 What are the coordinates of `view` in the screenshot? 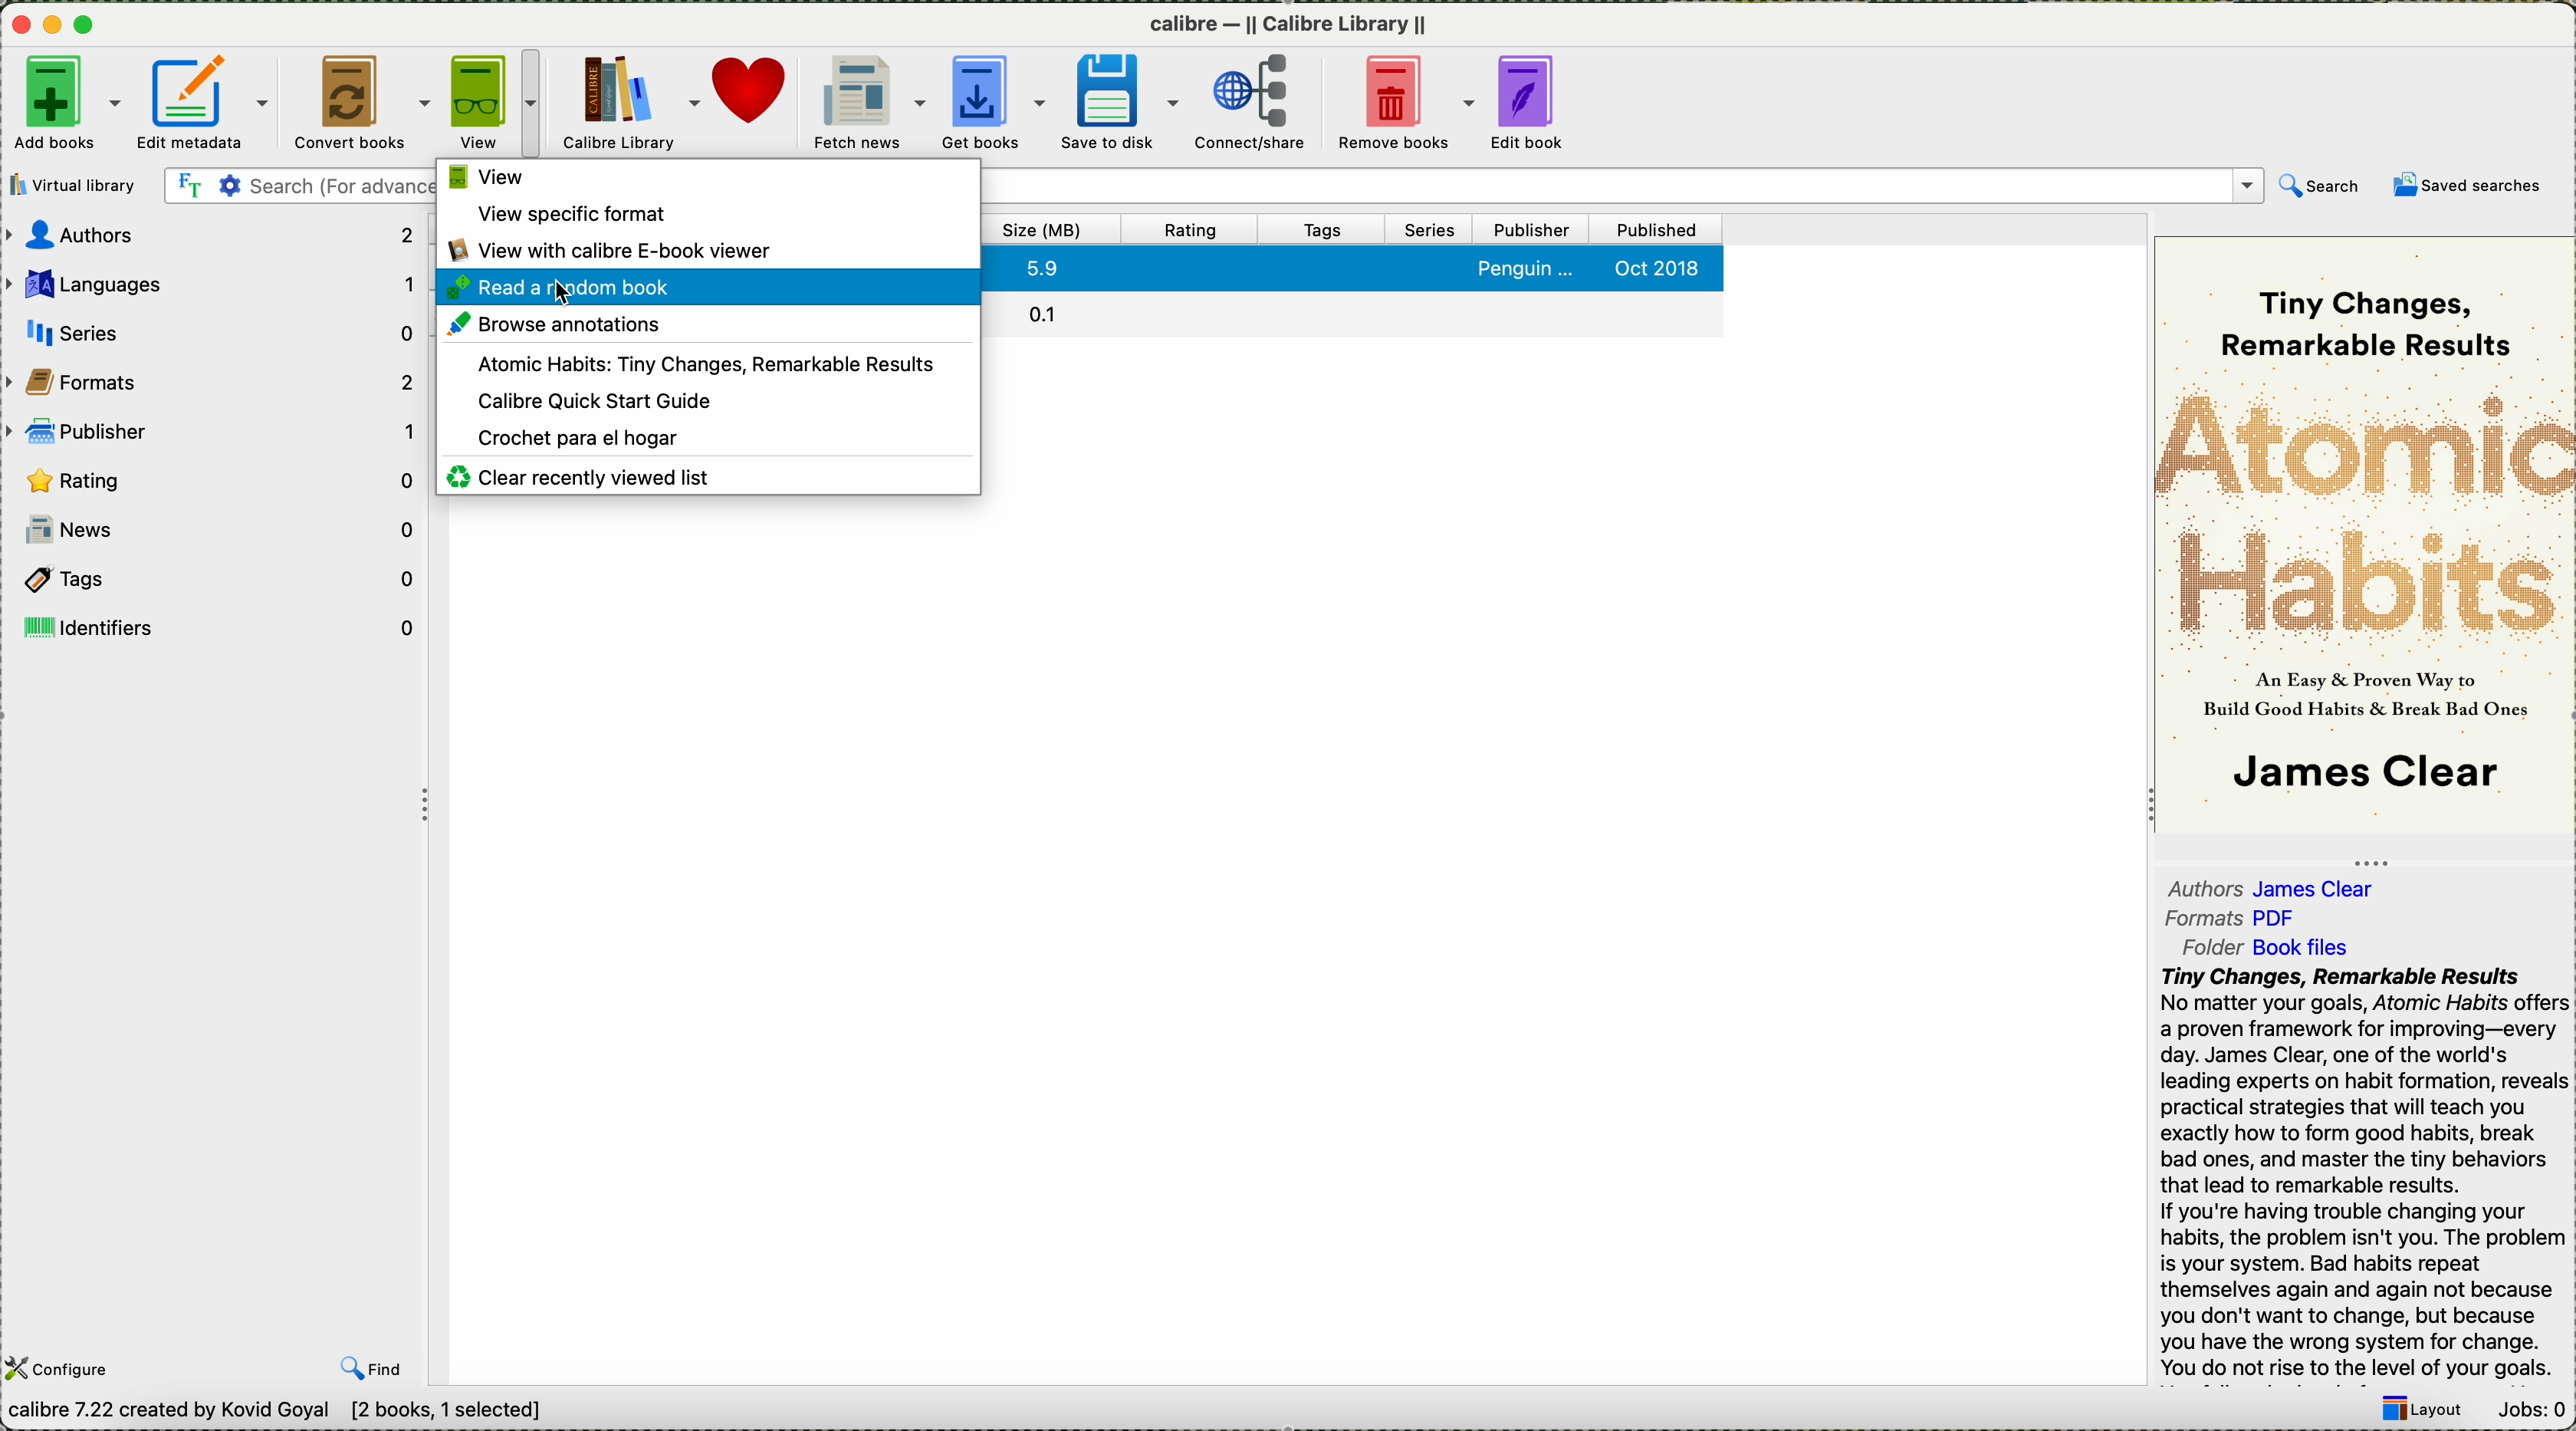 It's located at (483, 178).